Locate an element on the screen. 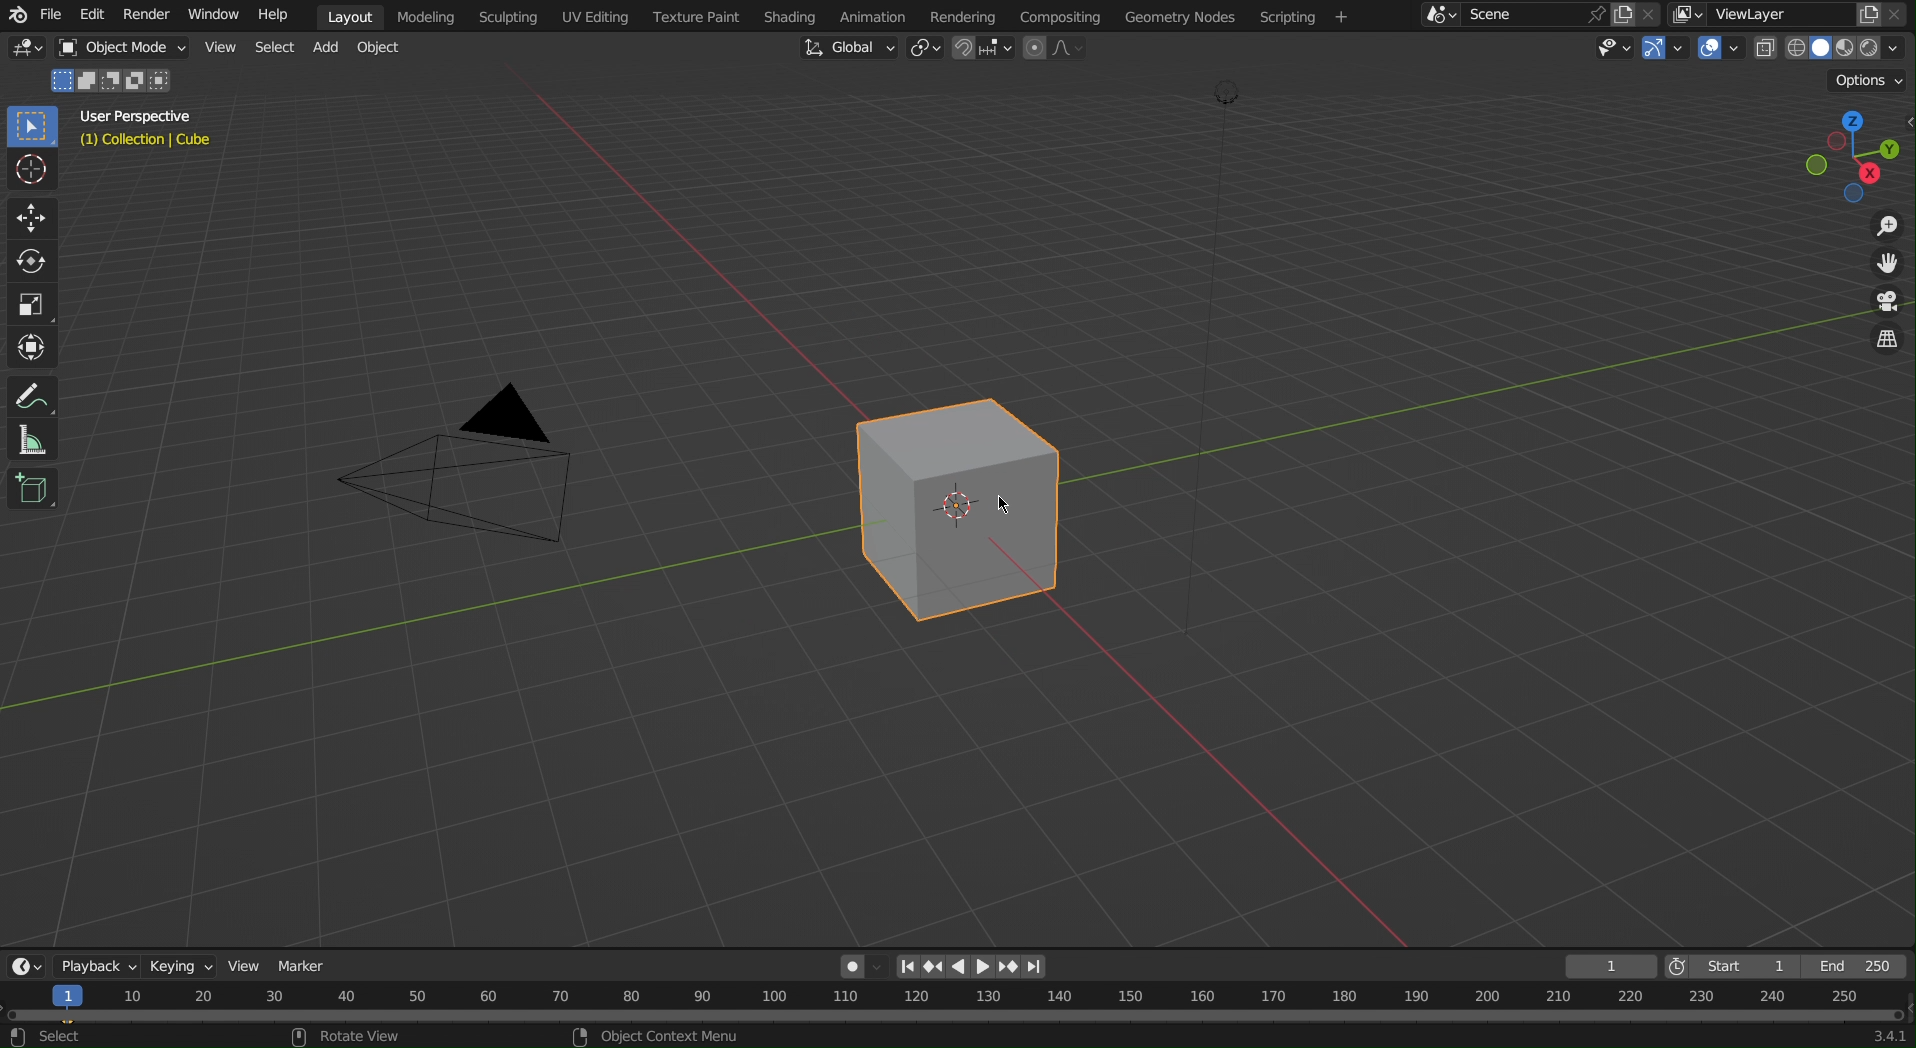  More layers is located at coordinates (1683, 13).